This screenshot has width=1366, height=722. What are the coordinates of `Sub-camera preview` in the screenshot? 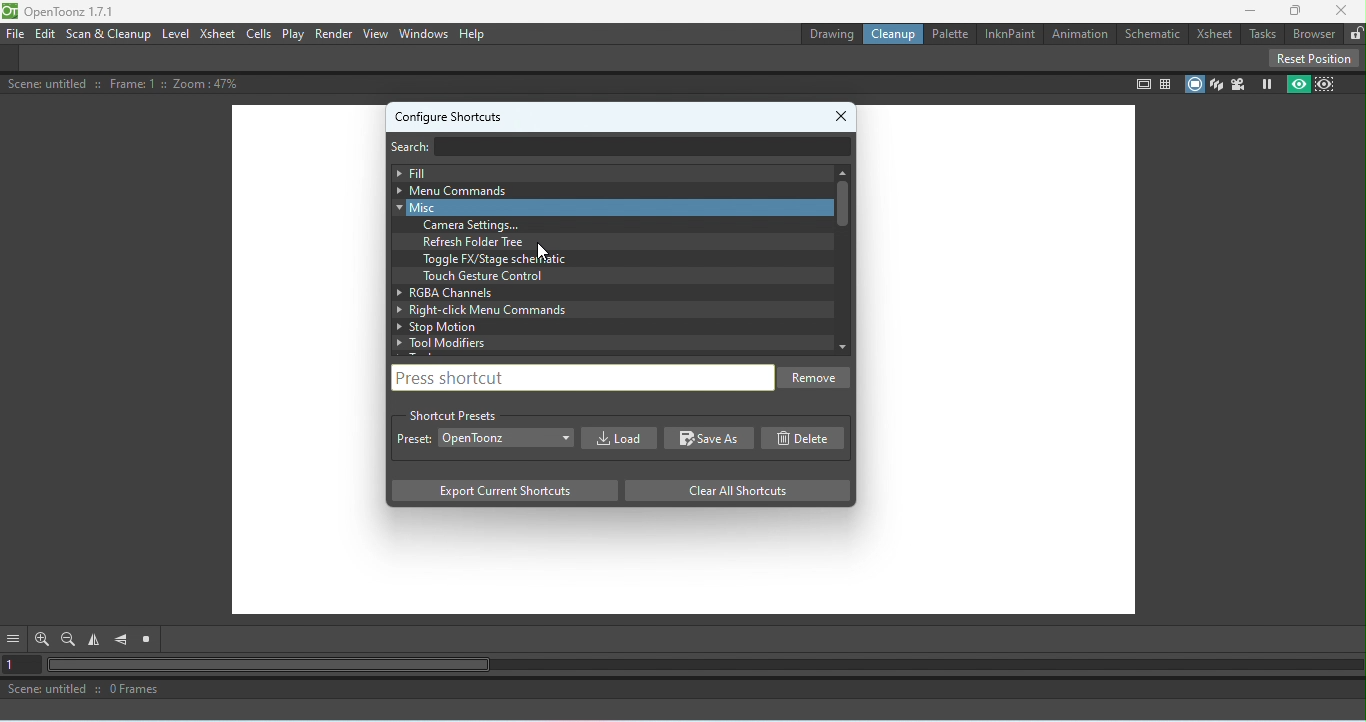 It's located at (1326, 84).